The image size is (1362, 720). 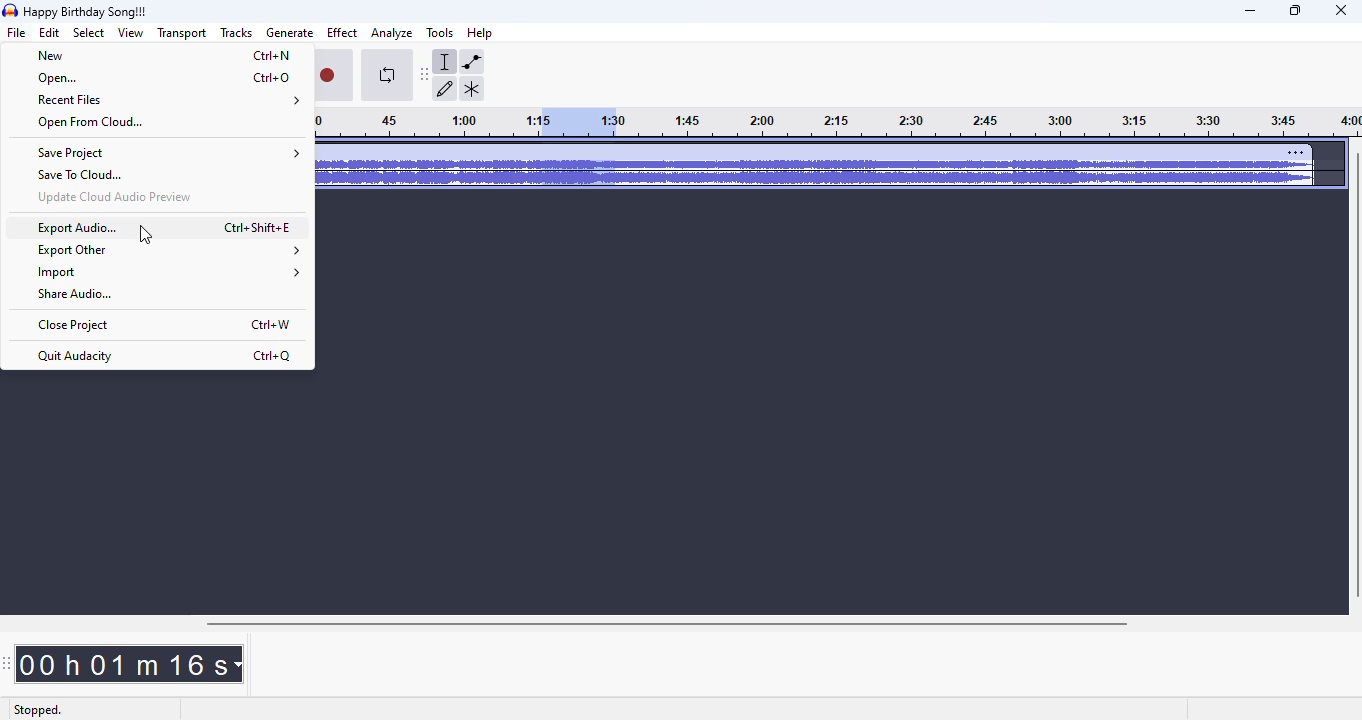 I want to click on minimize, so click(x=1251, y=12).